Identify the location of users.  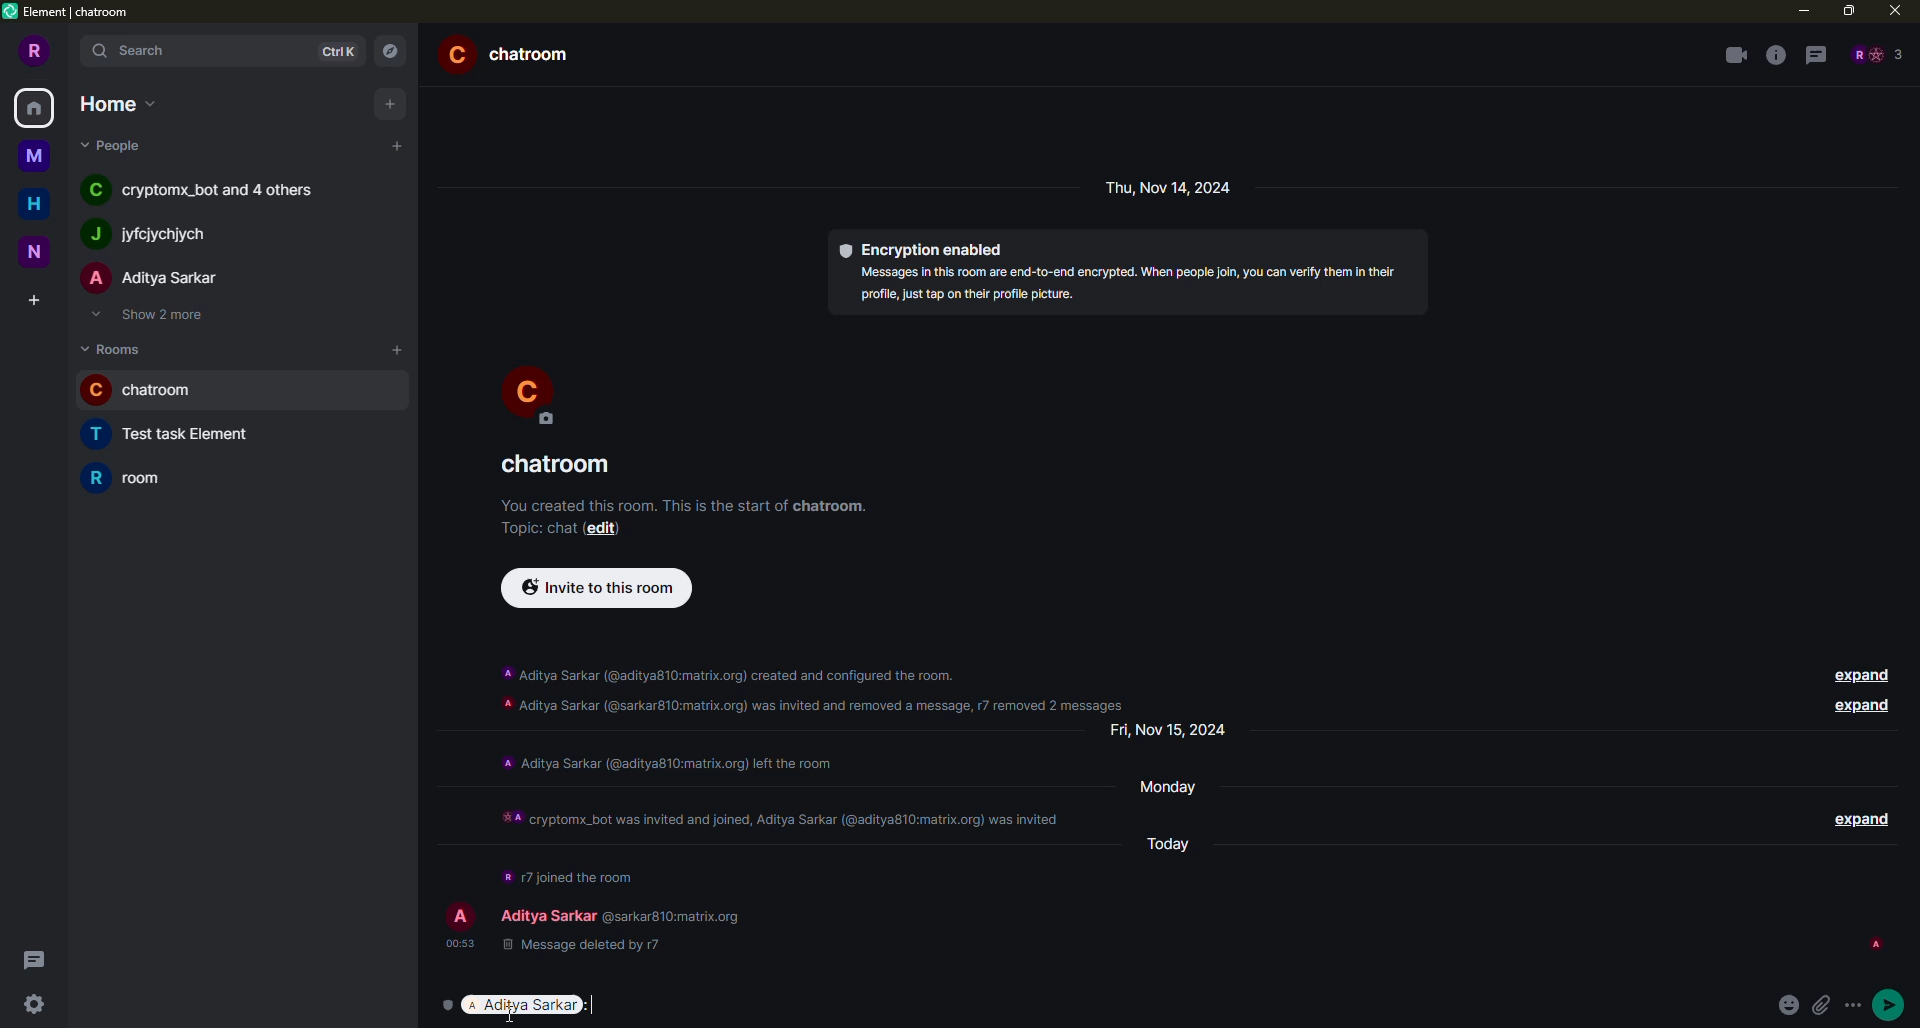
(619, 910).